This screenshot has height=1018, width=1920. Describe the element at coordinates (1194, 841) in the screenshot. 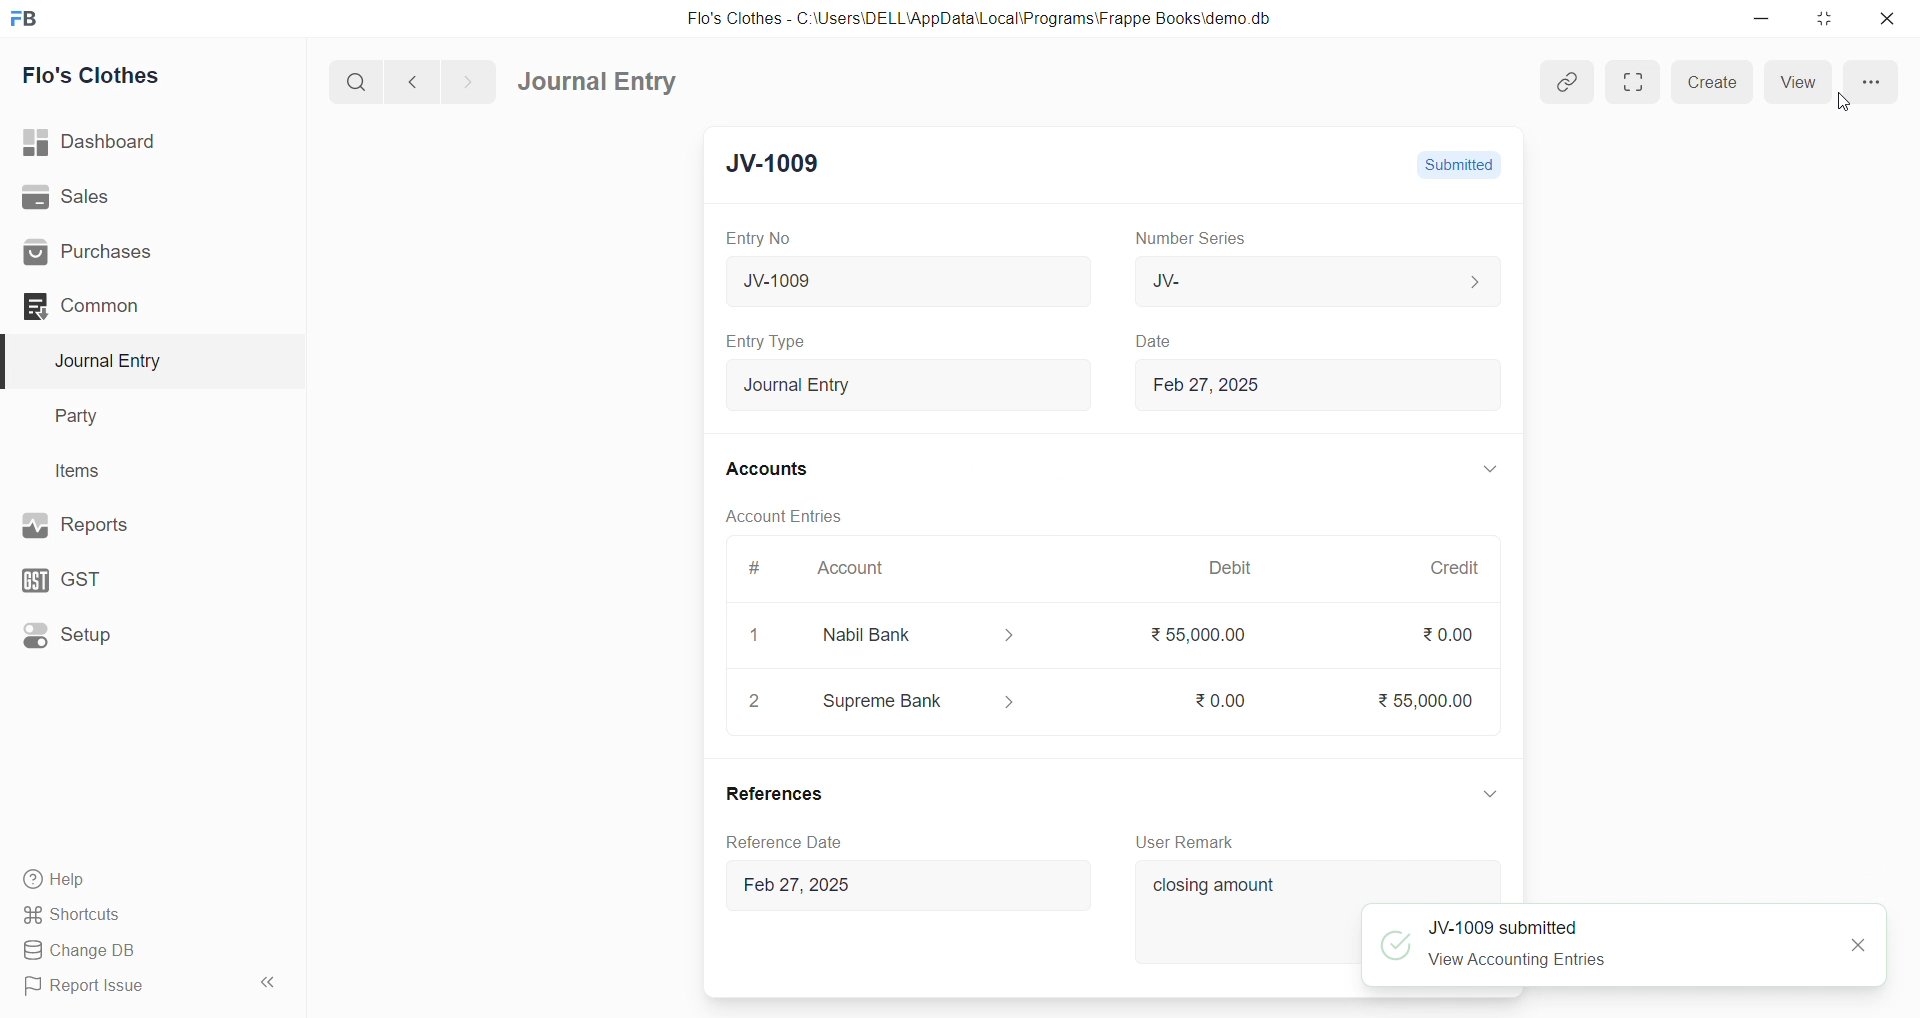

I see `User Remark` at that location.